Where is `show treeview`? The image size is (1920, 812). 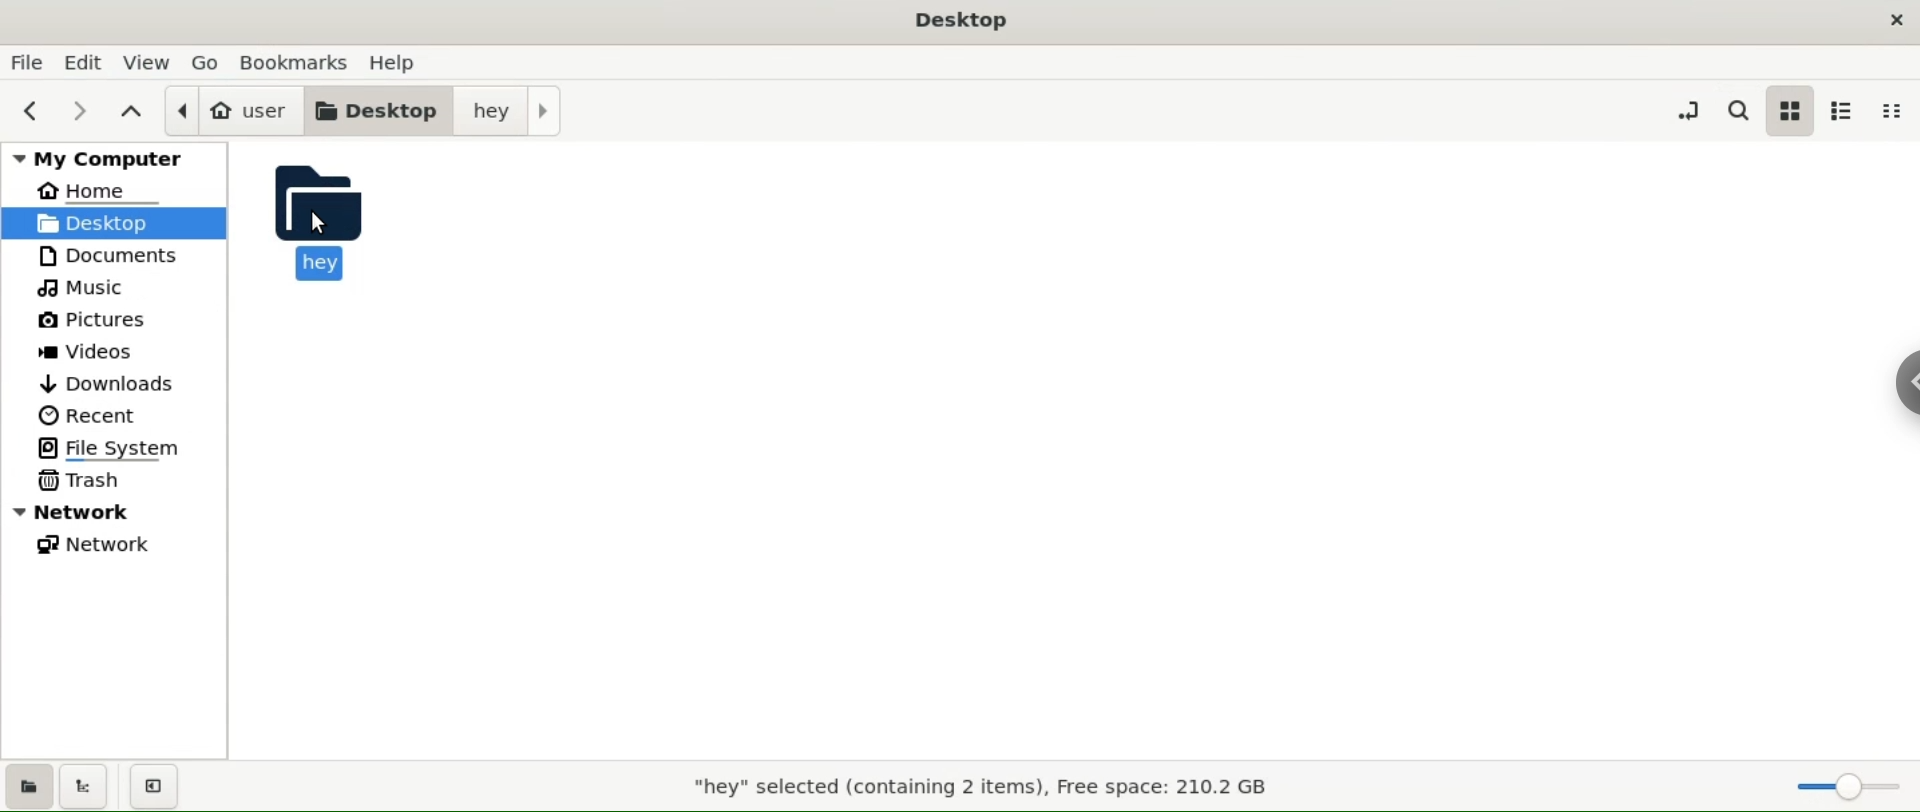 show treeview is located at coordinates (90, 790).